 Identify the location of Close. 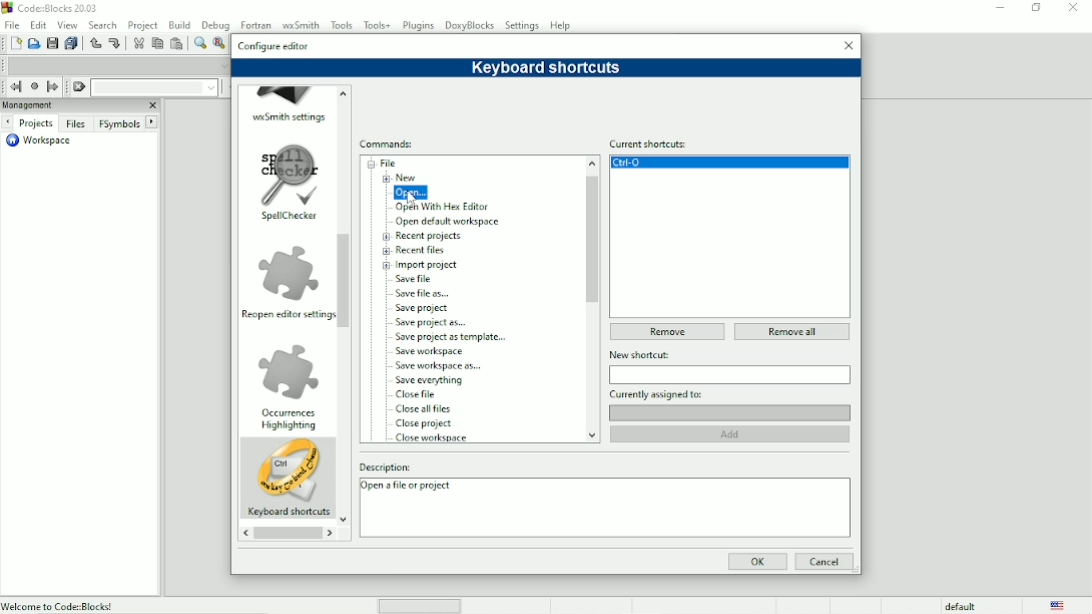
(848, 44).